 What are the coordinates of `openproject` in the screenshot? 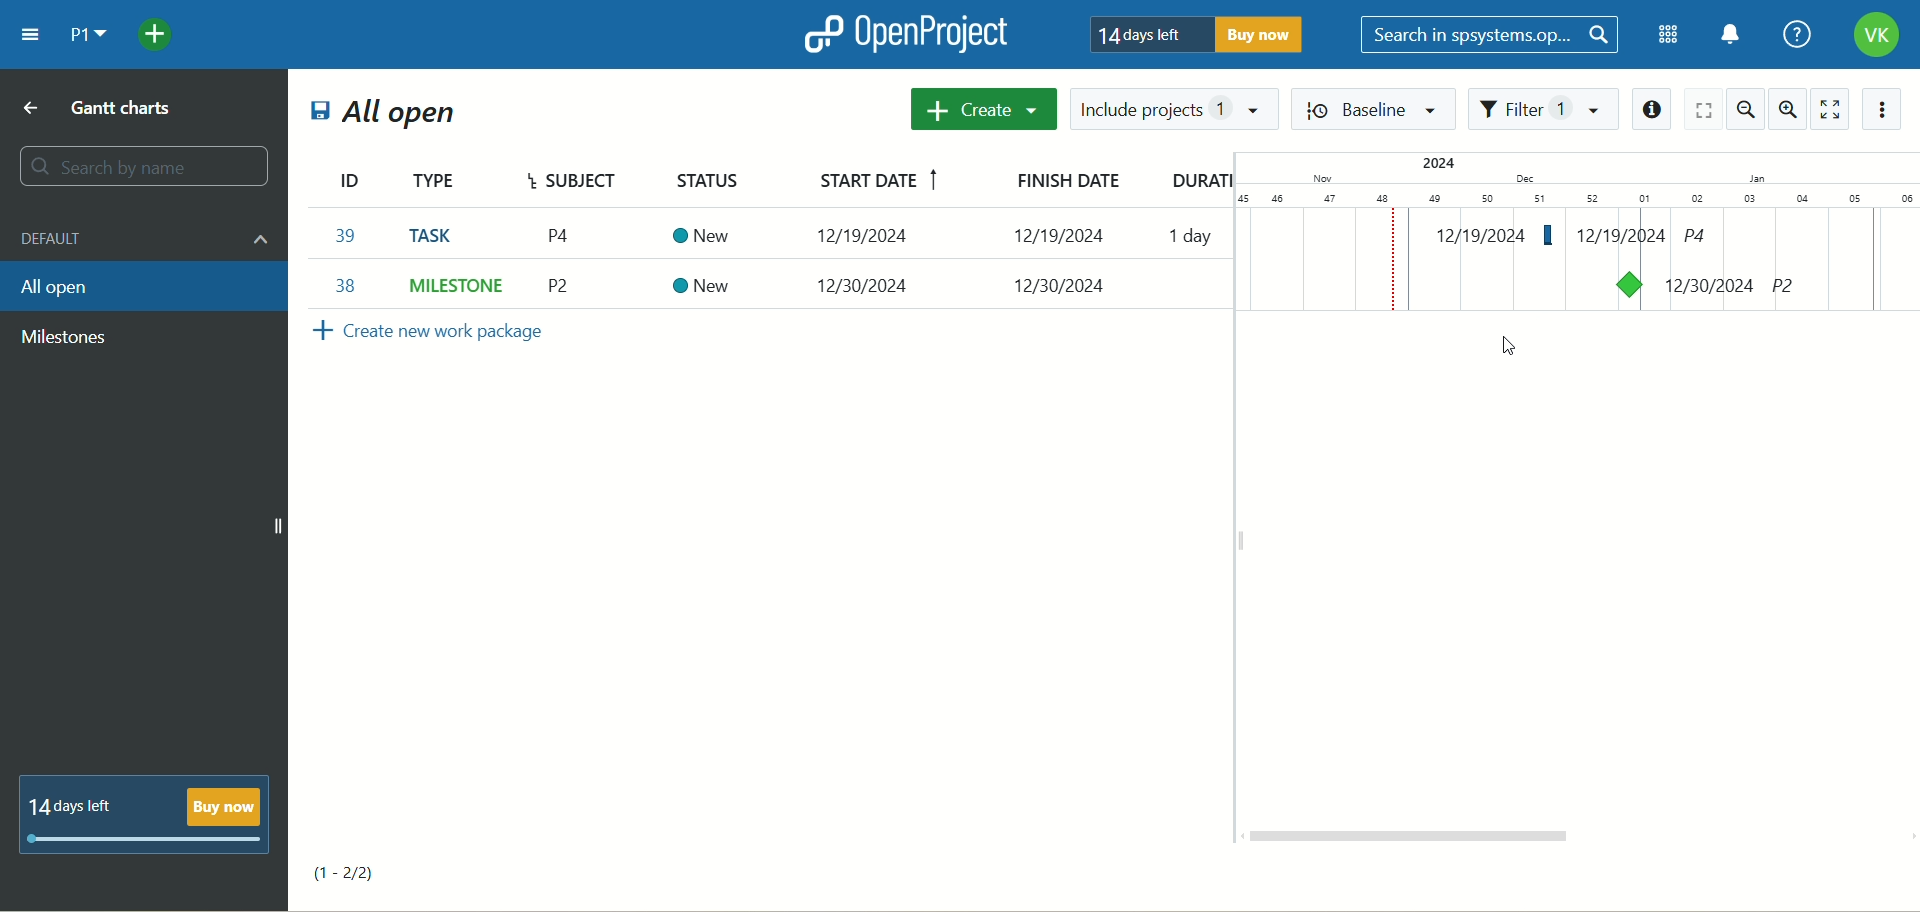 It's located at (904, 33).